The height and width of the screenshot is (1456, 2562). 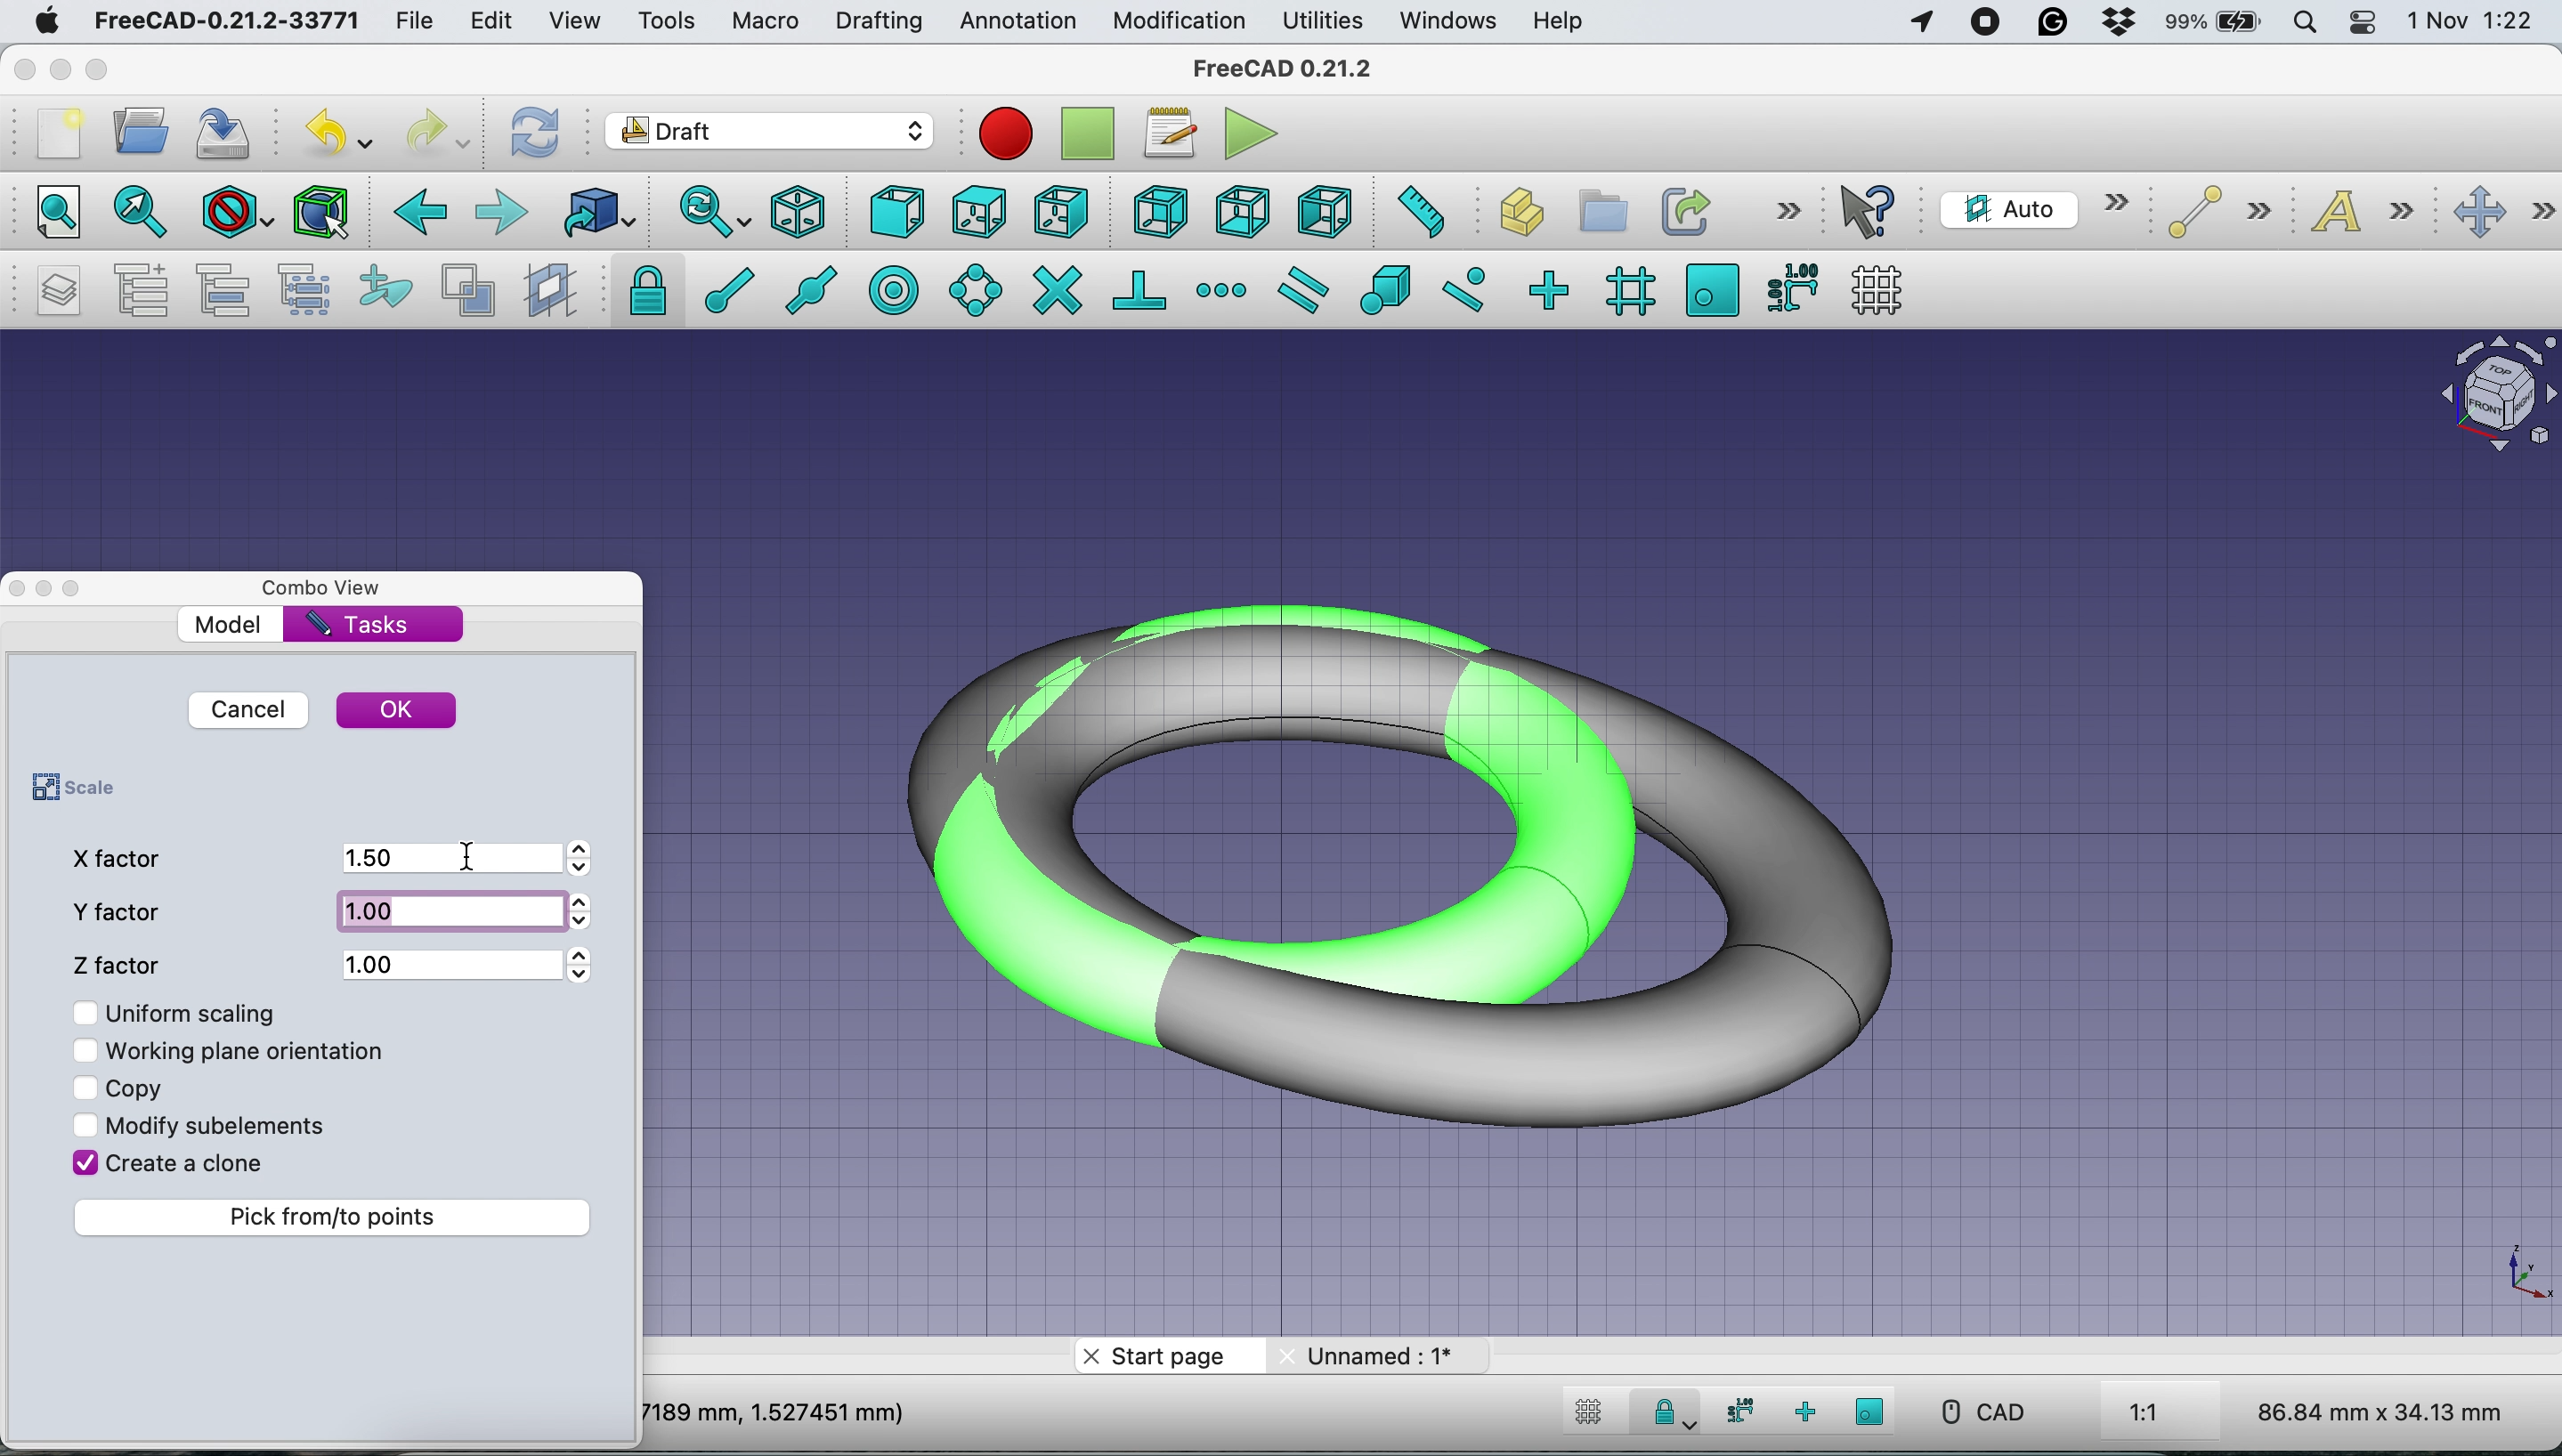 I want to click on line, so click(x=2212, y=213).